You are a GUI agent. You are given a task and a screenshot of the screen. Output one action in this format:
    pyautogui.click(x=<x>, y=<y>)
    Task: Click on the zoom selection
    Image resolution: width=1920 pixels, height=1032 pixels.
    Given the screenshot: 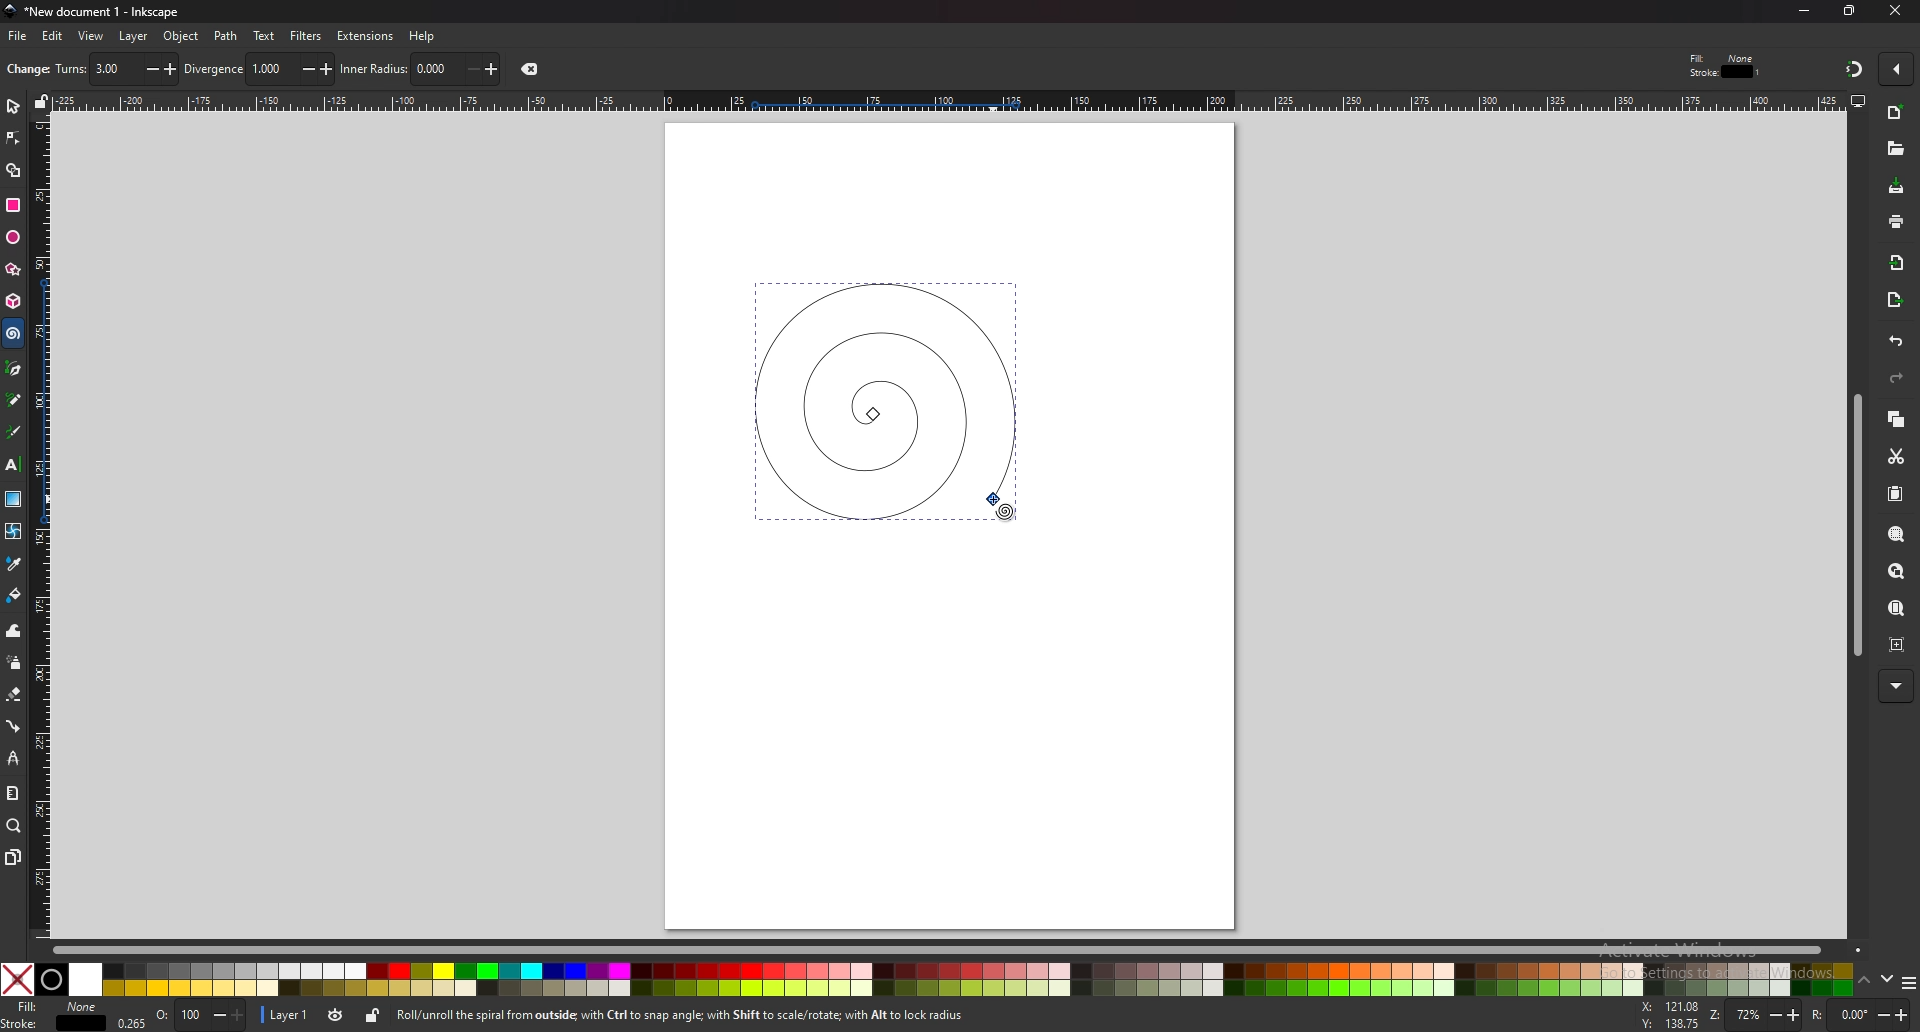 What is the action you would take?
    pyautogui.click(x=1895, y=535)
    